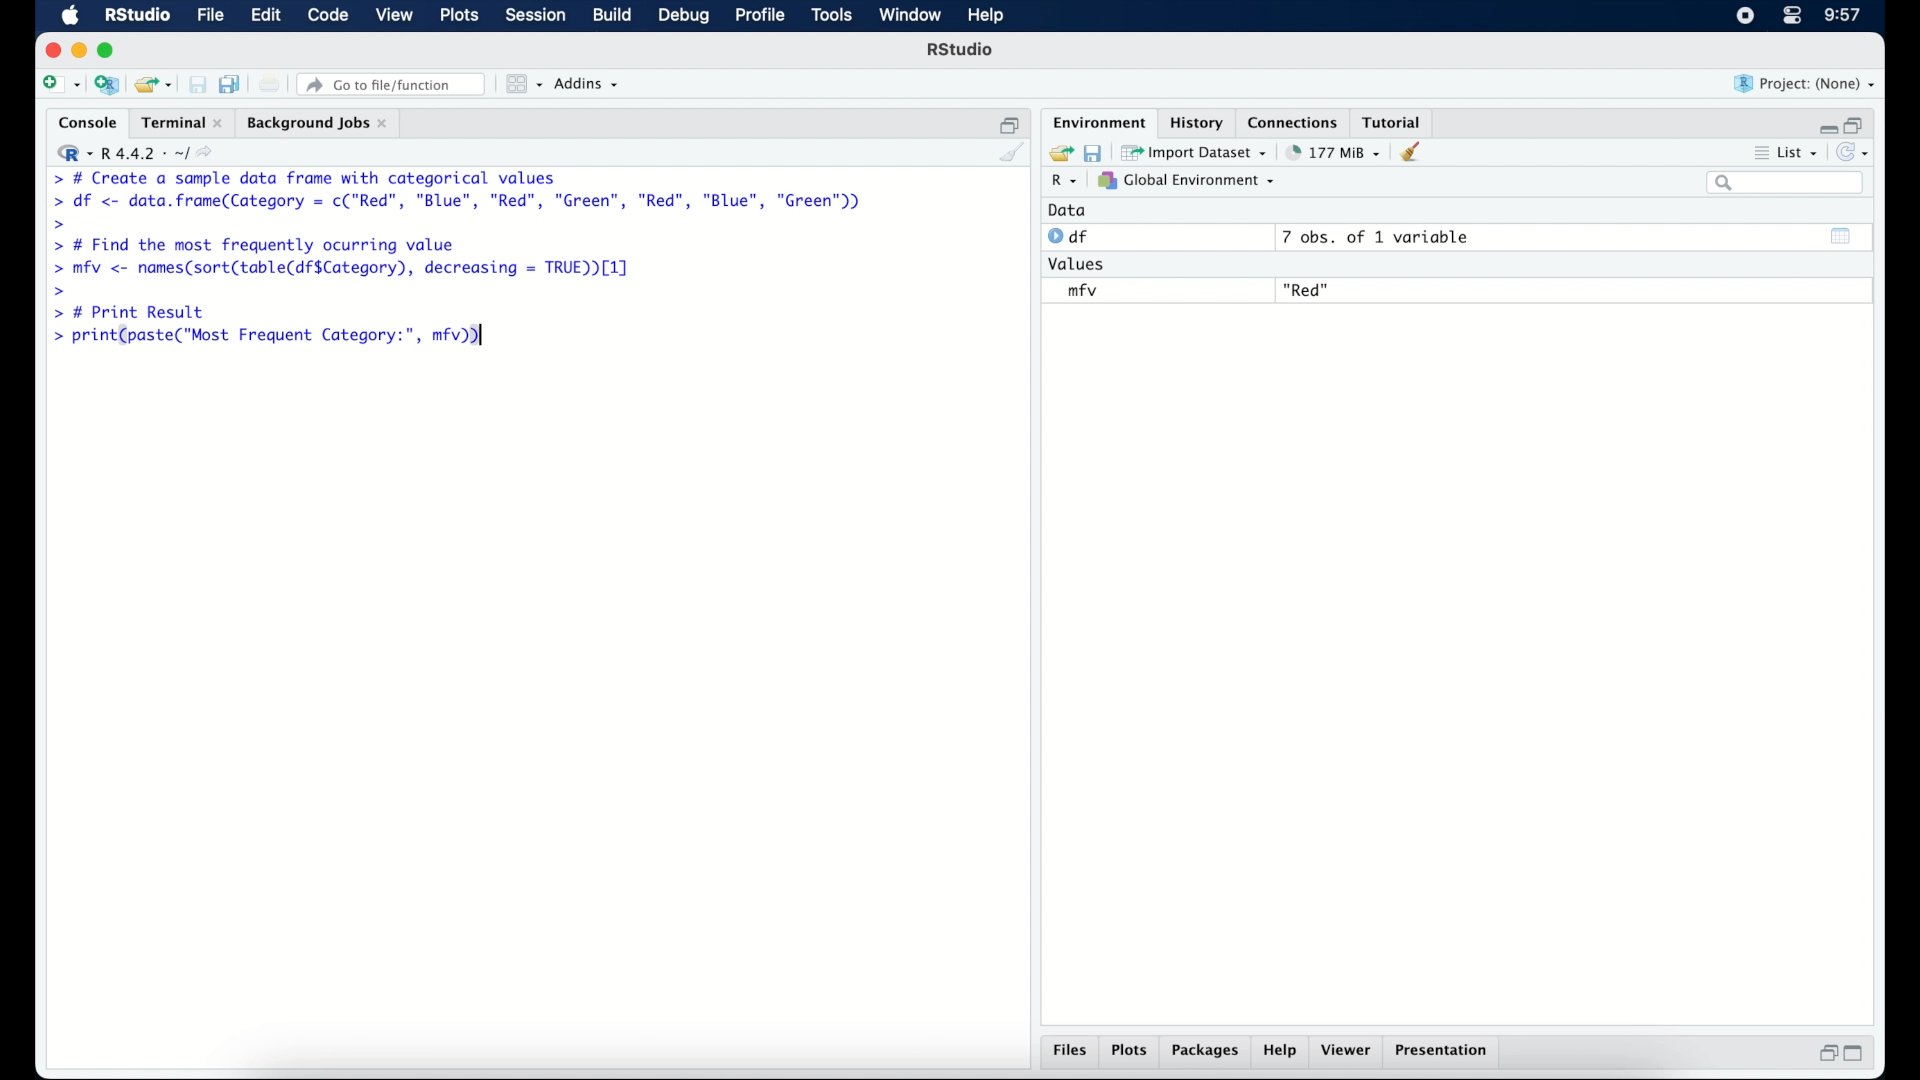  Describe the element at coordinates (277, 337) in the screenshot. I see `> print(paste("Most Frequent Category:", mfv))|` at that location.